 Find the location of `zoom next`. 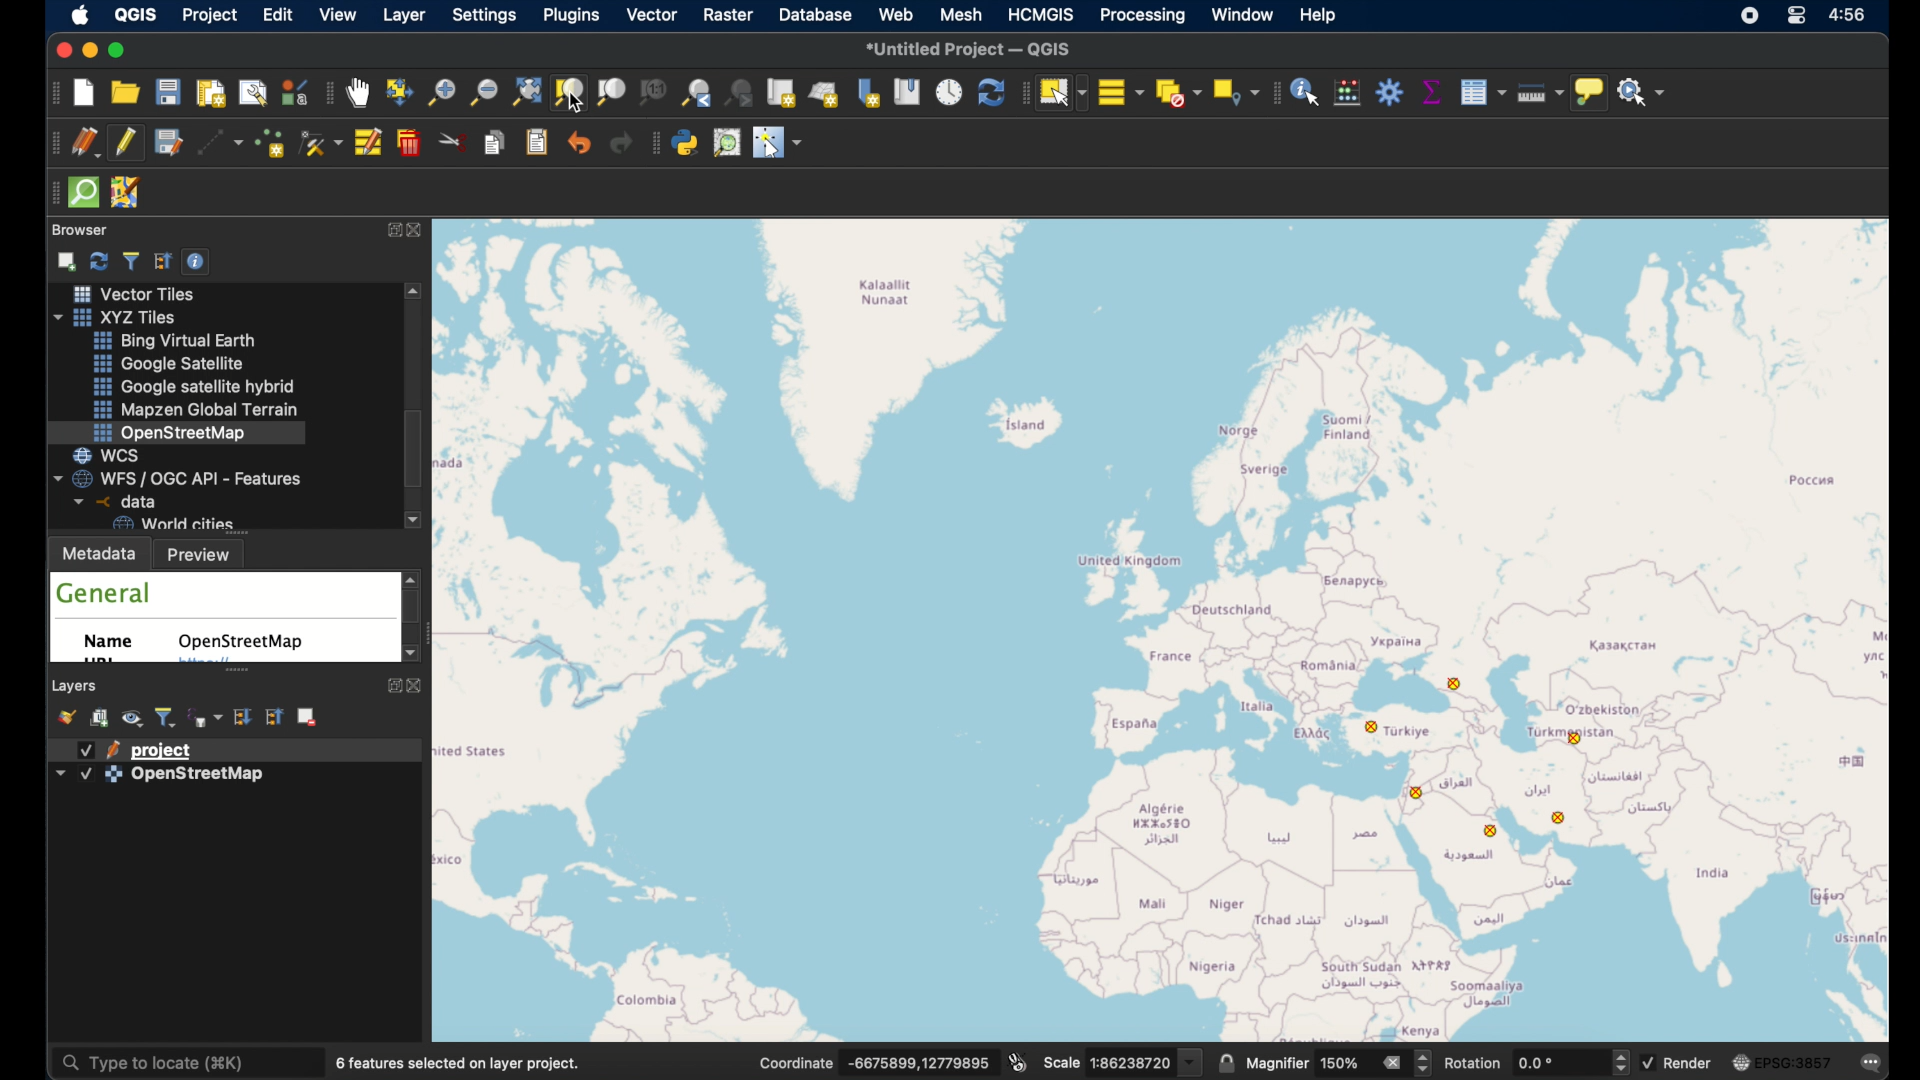

zoom next is located at coordinates (741, 94).